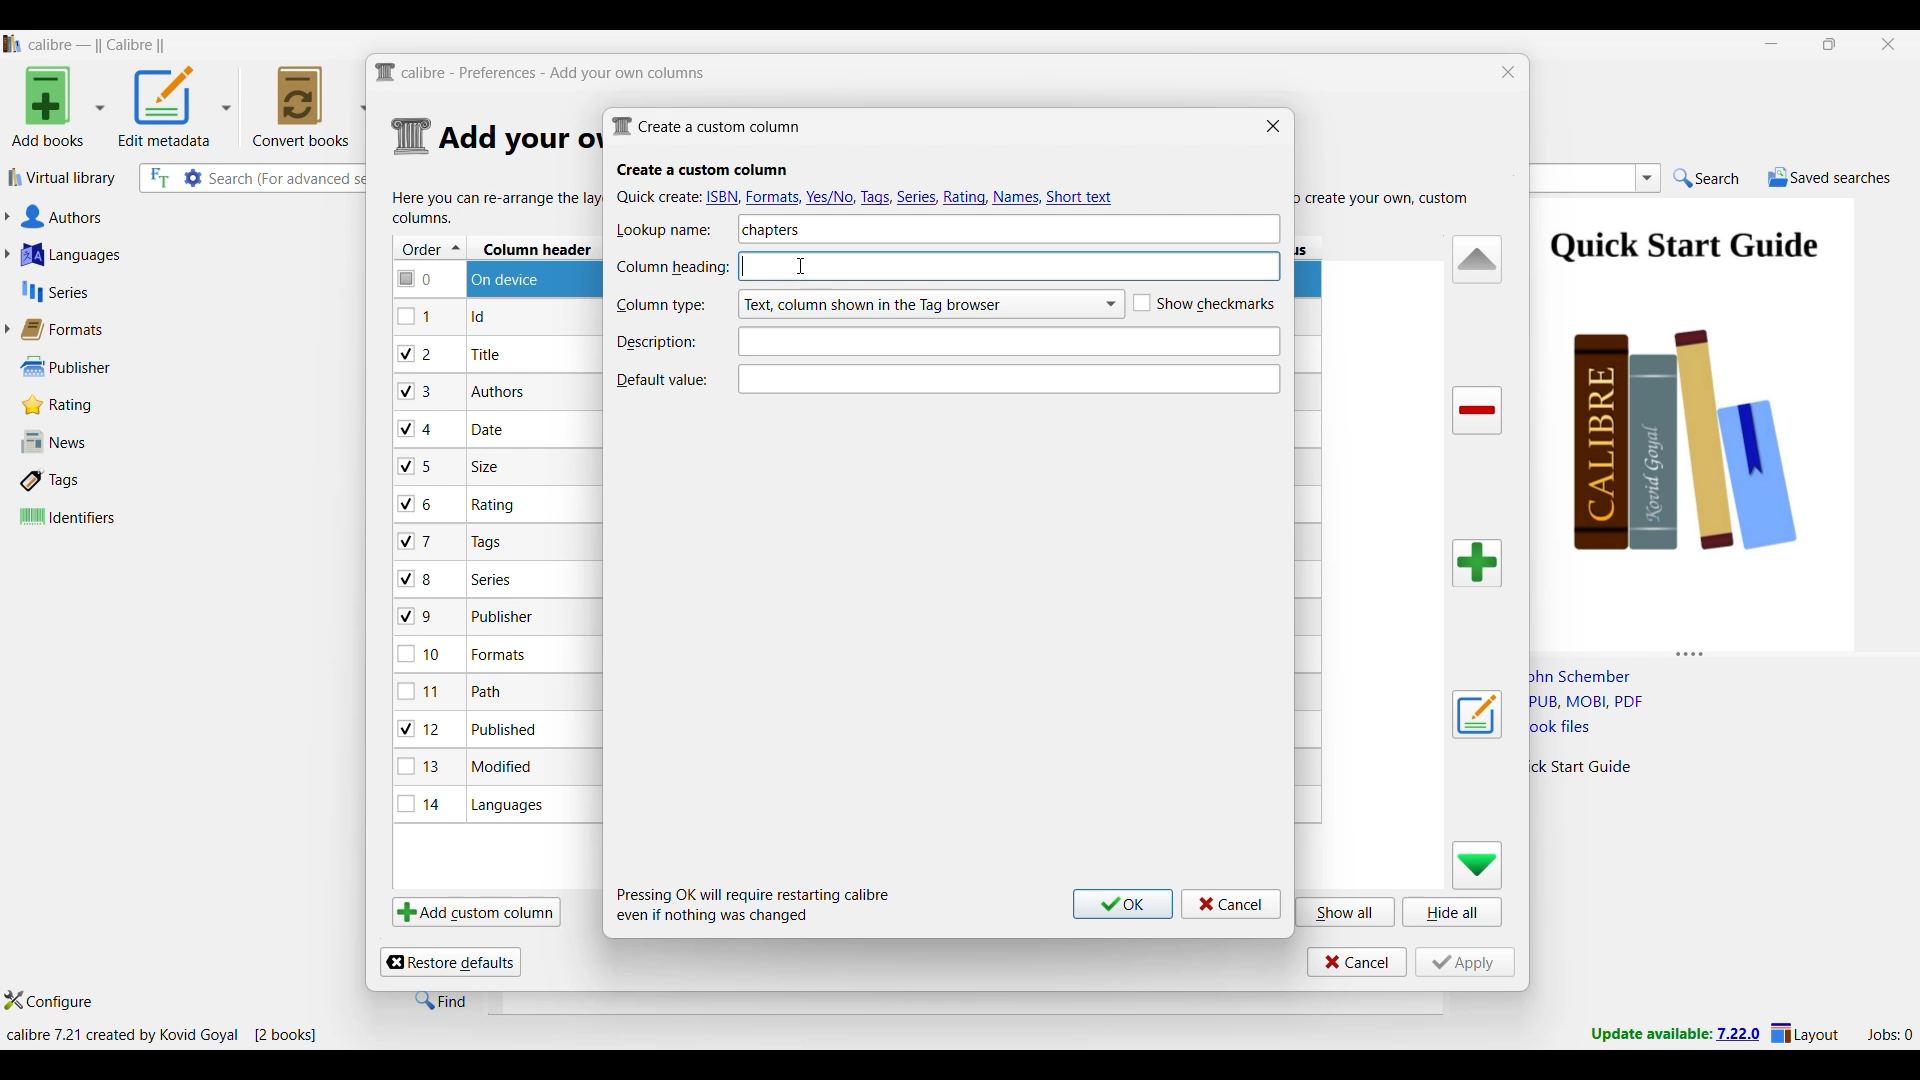 This screenshot has height=1080, width=1920. What do you see at coordinates (158, 178) in the screenshot?
I see `Search the full text of all books` at bounding box center [158, 178].